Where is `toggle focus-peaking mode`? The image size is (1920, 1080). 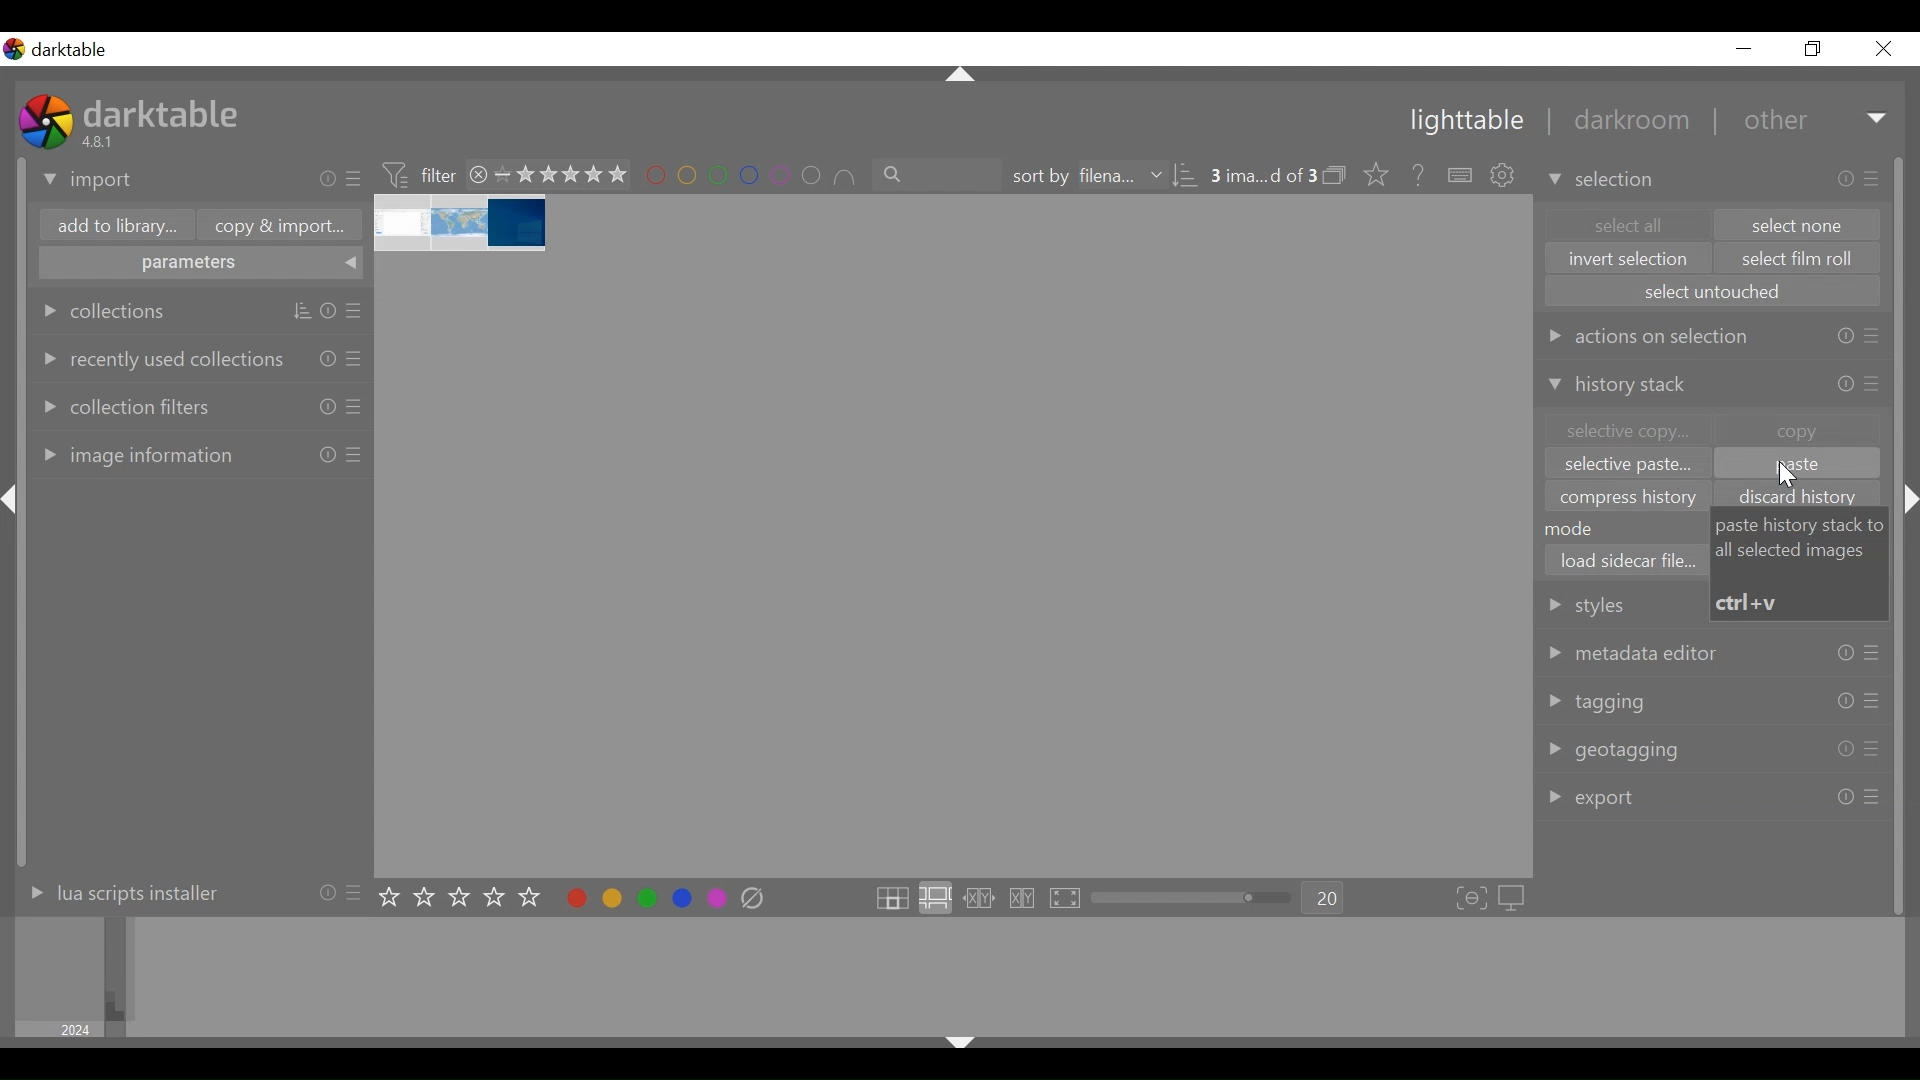
toggle focus-peaking mode is located at coordinates (1472, 899).